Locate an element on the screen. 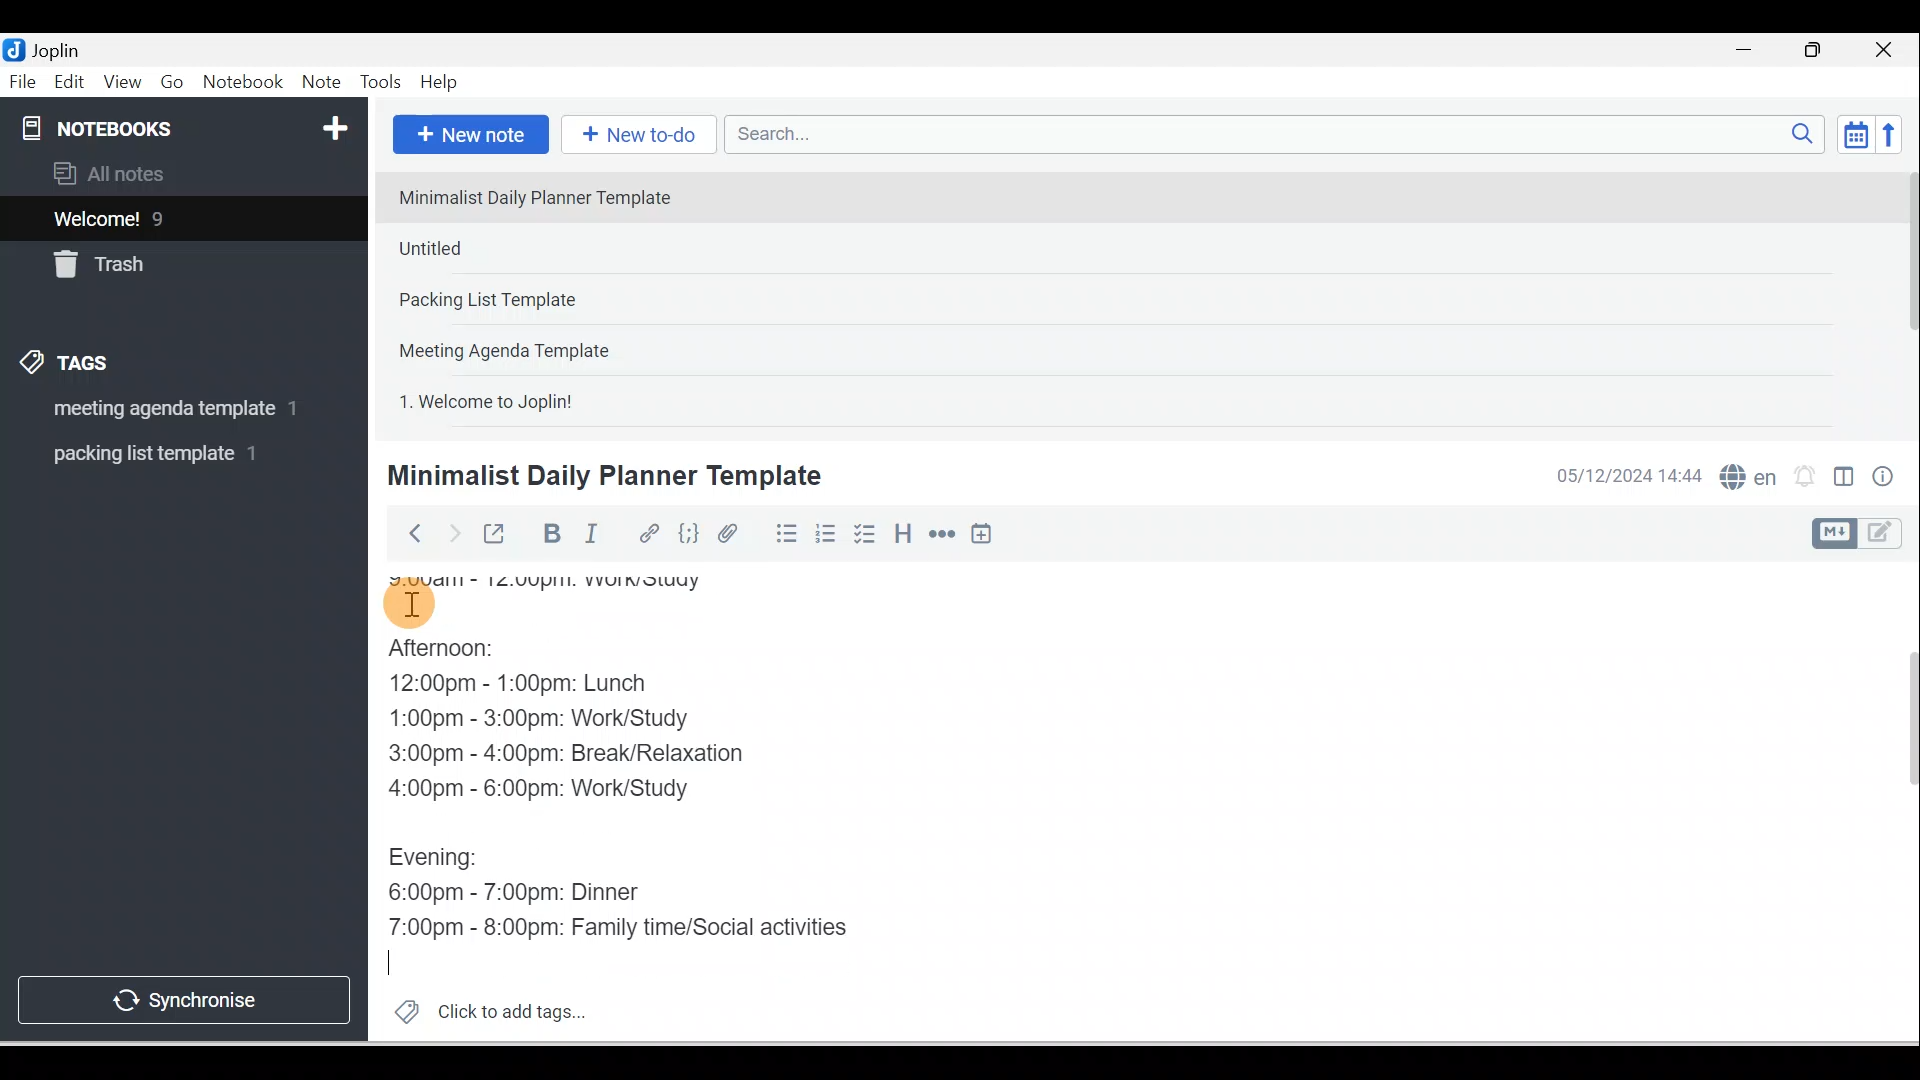  Cursor is located at coordinates (400, 961).